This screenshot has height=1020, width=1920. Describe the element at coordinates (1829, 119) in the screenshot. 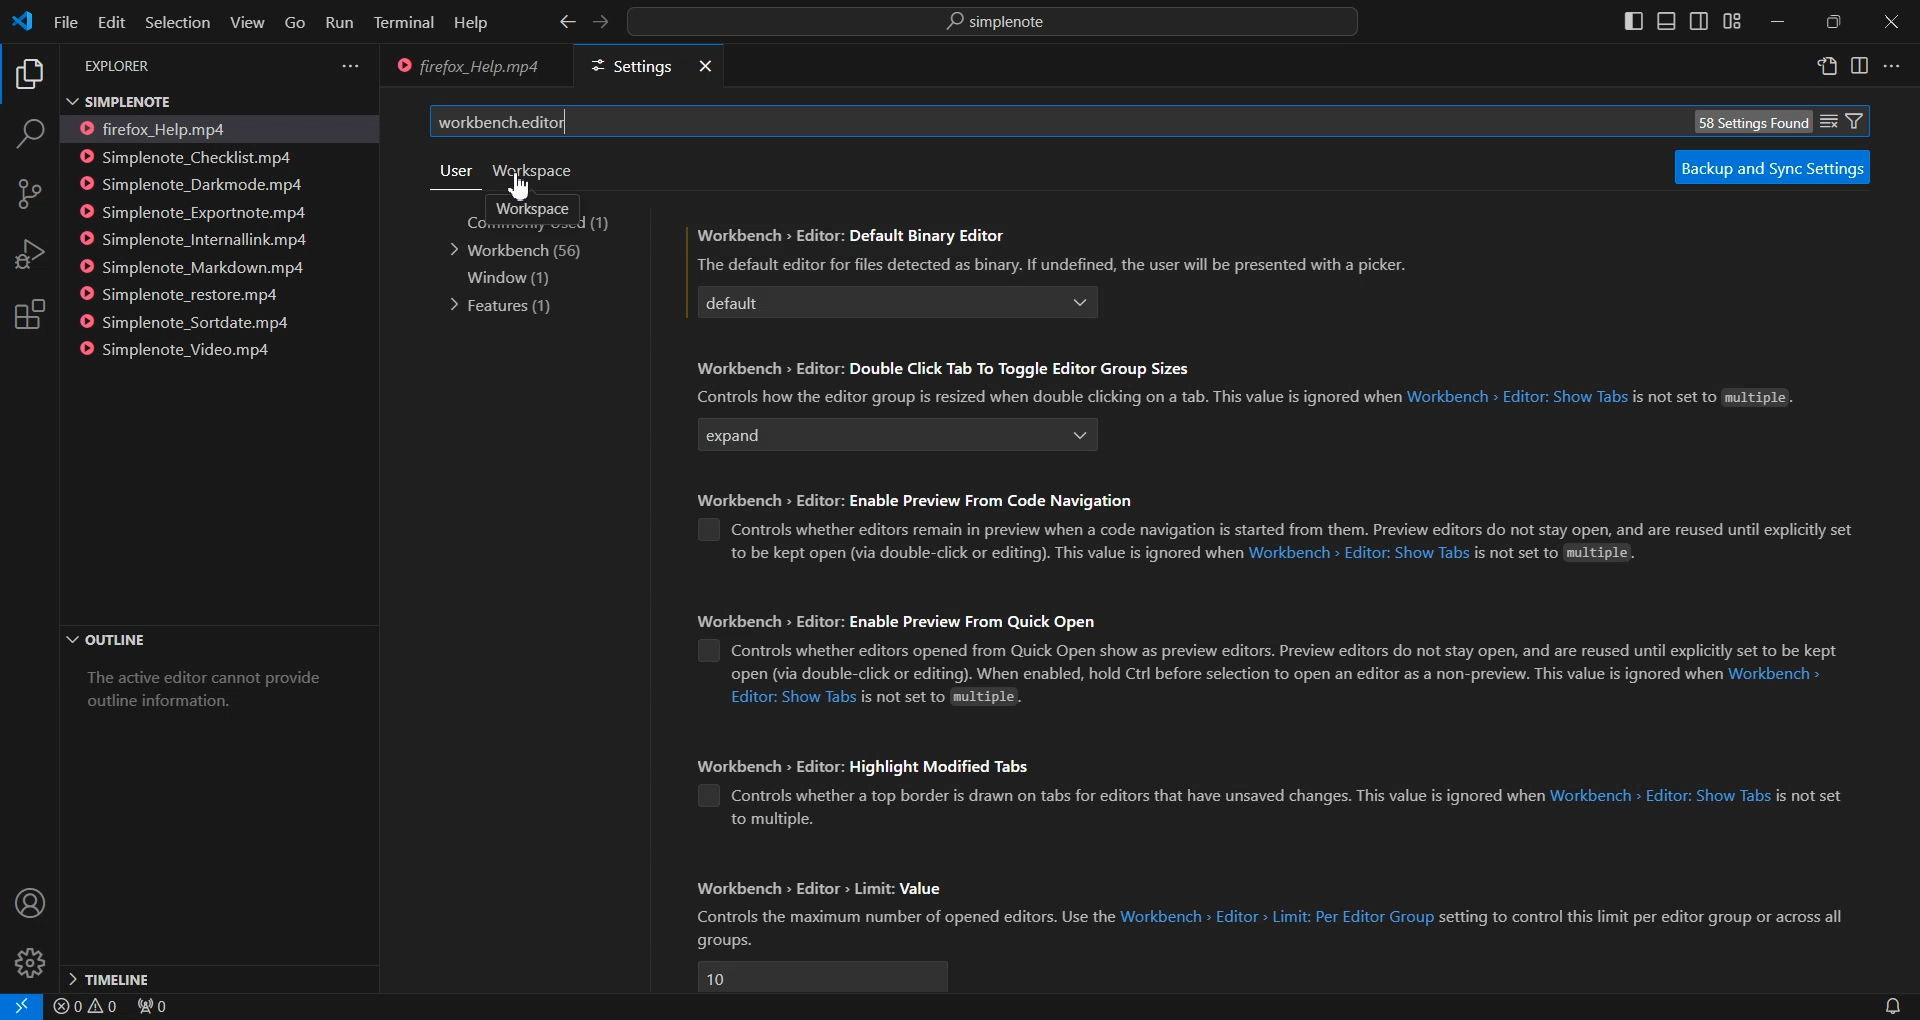

I see `Clear setting search input` at that location.